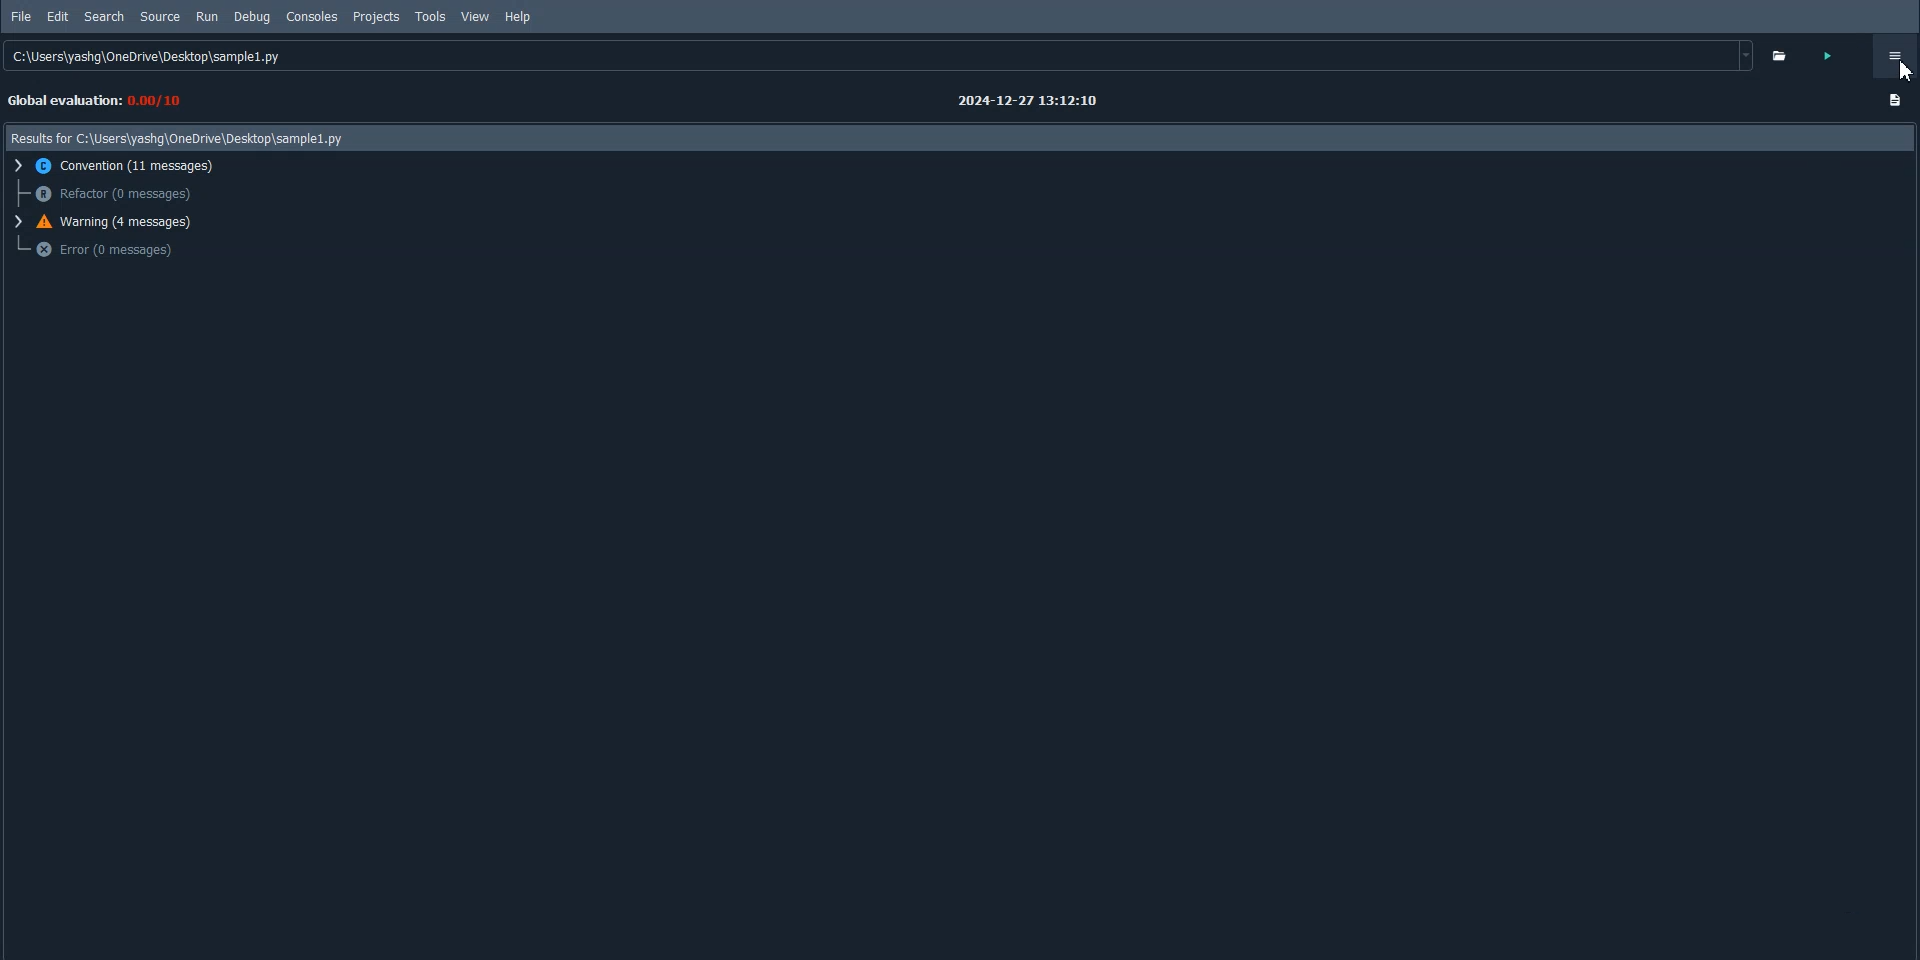 Image resolution: width=1920 pixels, height=960 pixels. I want to click on Help, so click(518, 18).